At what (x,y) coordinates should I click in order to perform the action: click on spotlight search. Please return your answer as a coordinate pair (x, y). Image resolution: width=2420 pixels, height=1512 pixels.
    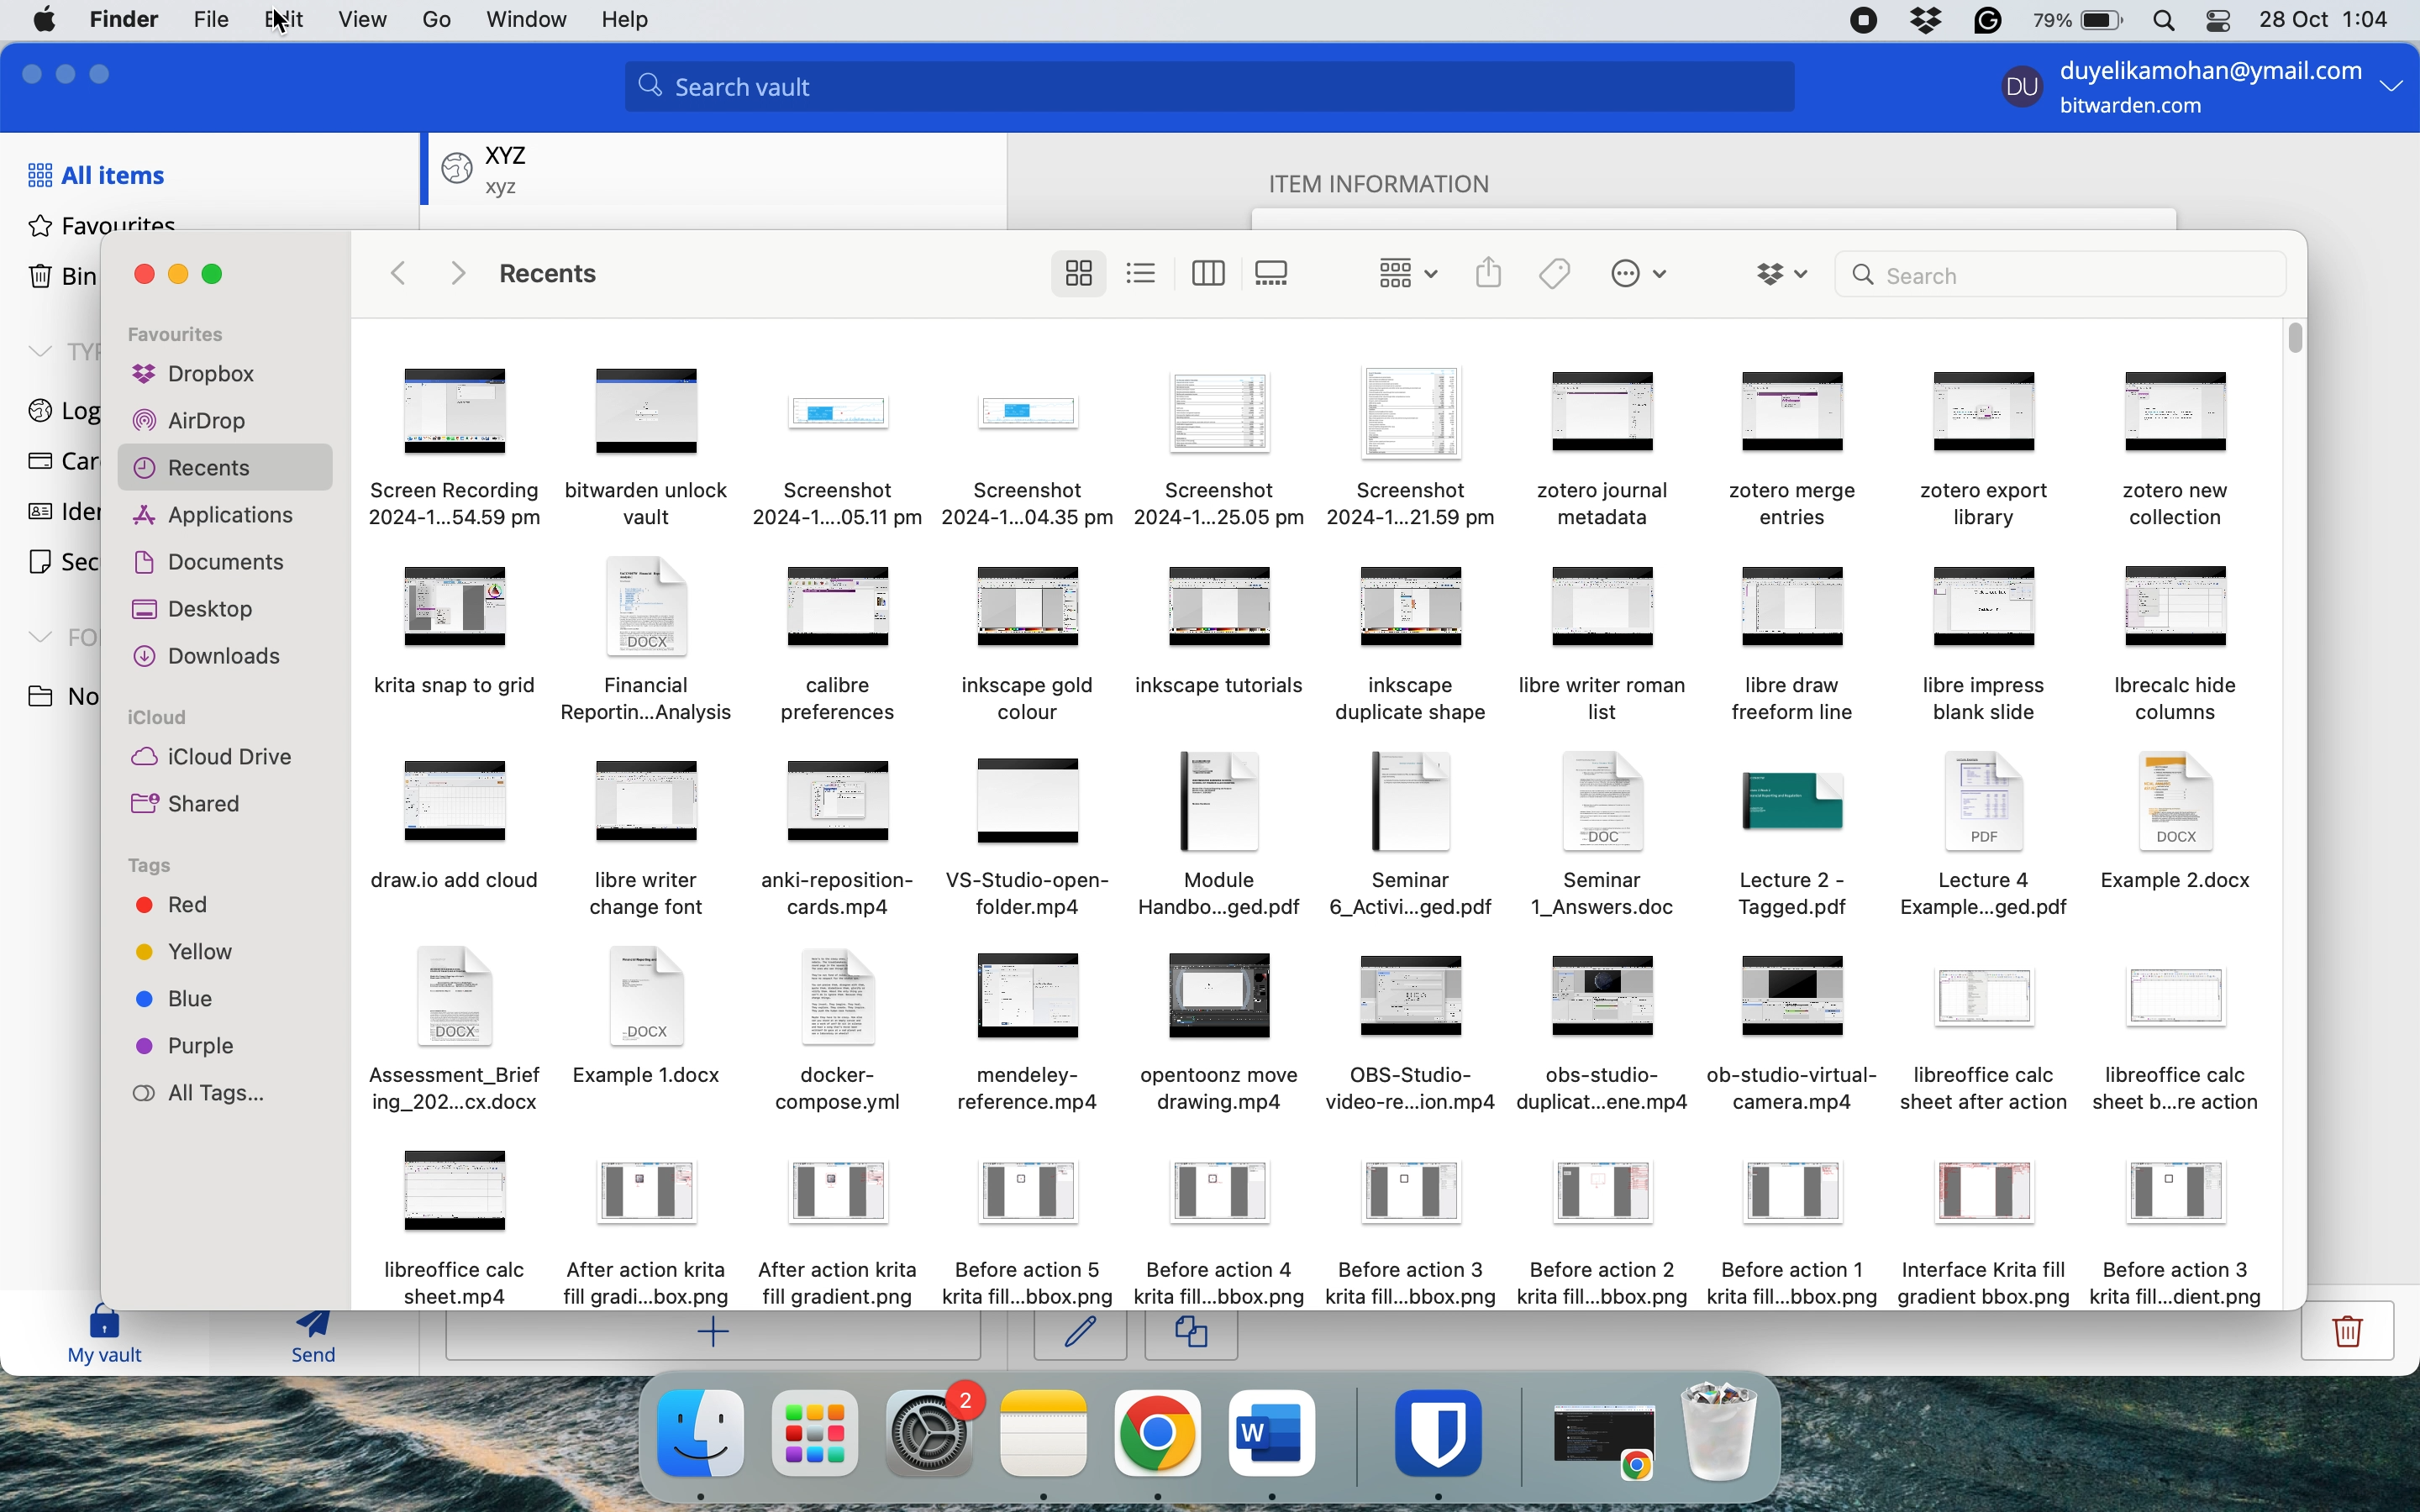
    Looking at the image, I should click on (2161, 22).